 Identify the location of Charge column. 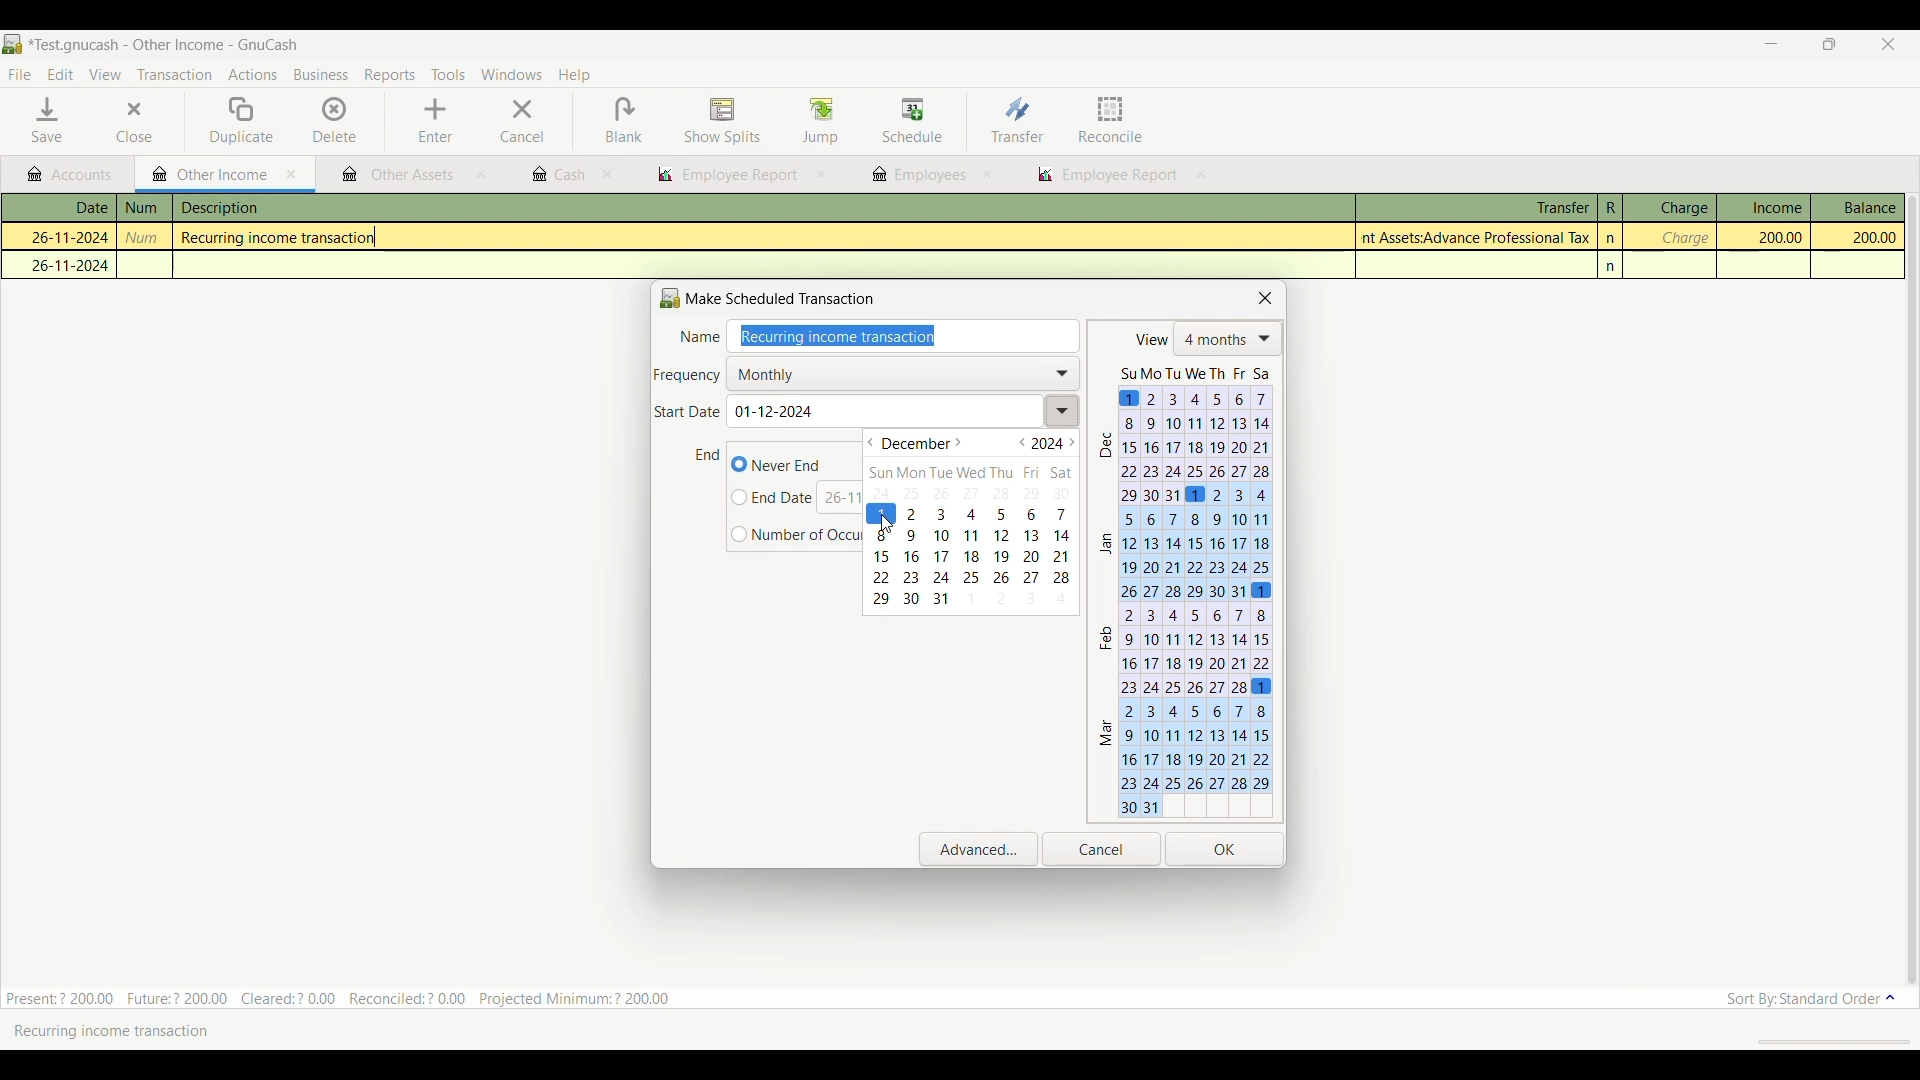
(1669, 208).